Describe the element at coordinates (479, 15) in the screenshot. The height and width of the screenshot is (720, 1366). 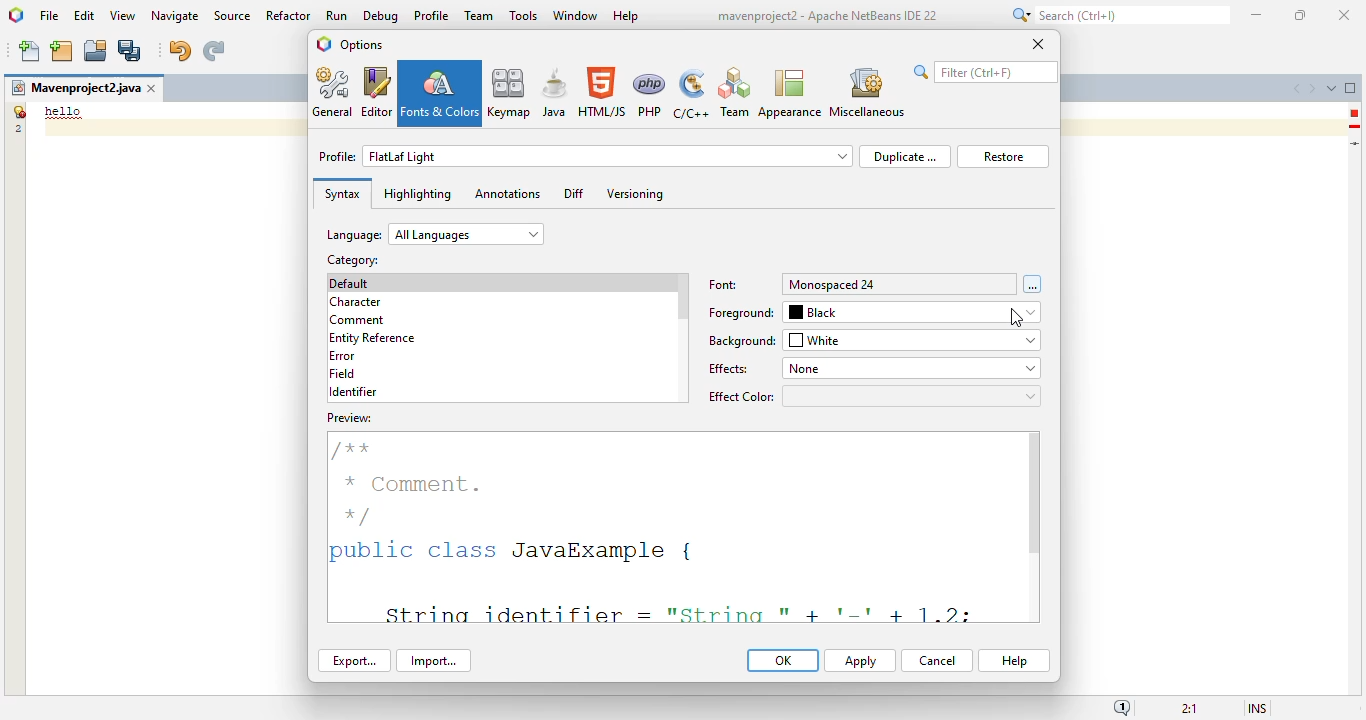
I see `team` at that location.